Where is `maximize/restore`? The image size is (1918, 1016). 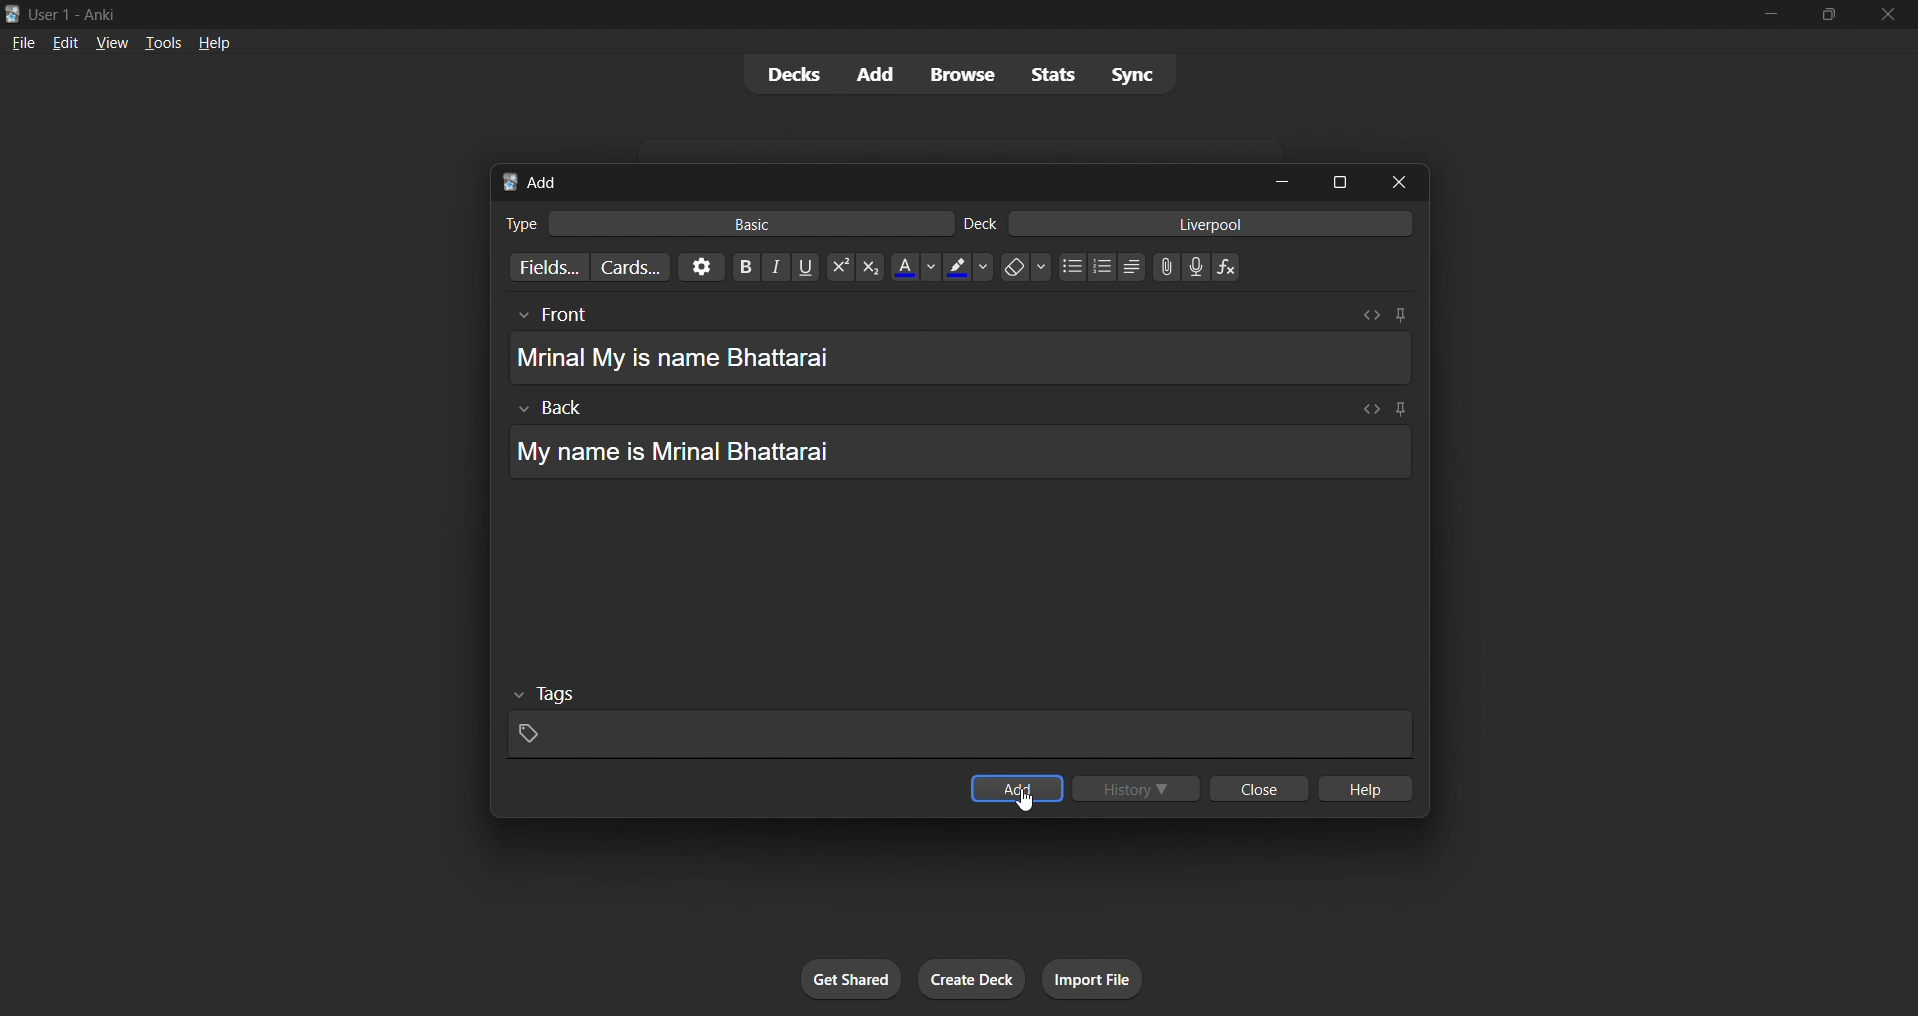
maximize/restore is located at coordinates (1835, 15).